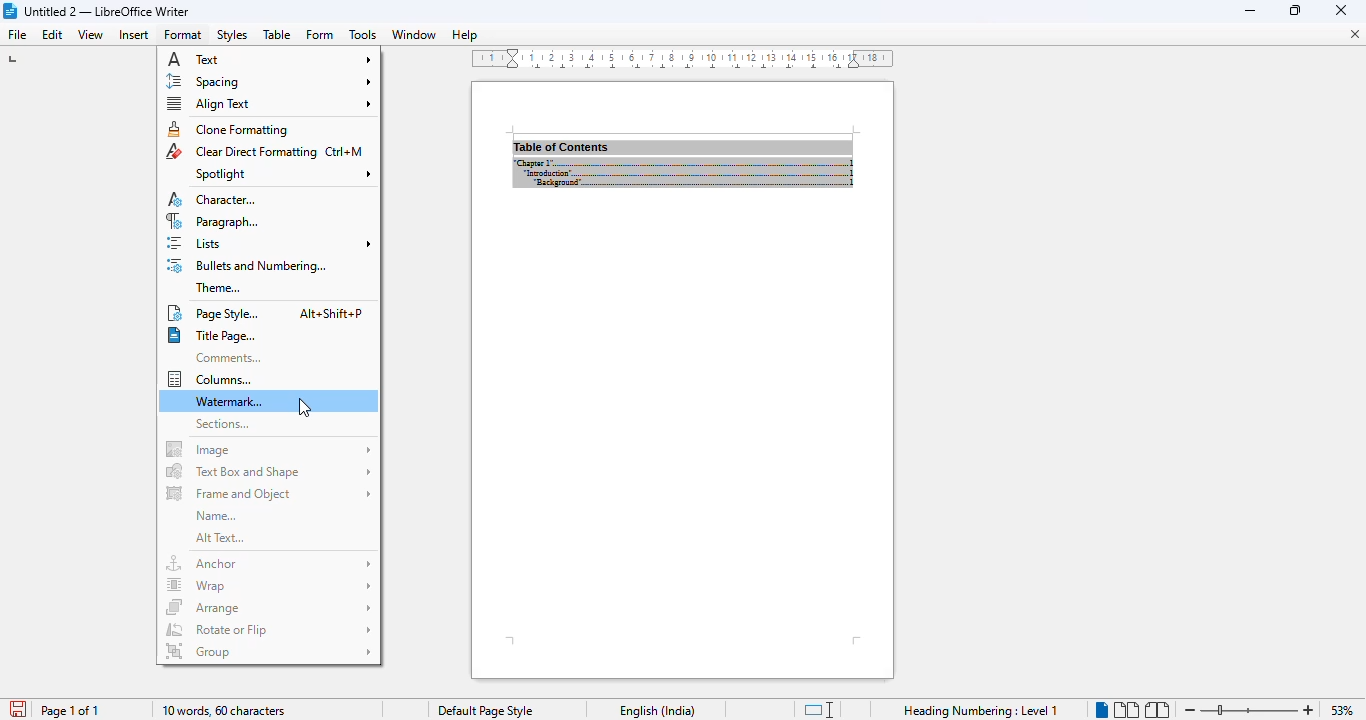  Describe the element at coordinates (19, 709) in the screenshot. I see `click to save document` at that location.